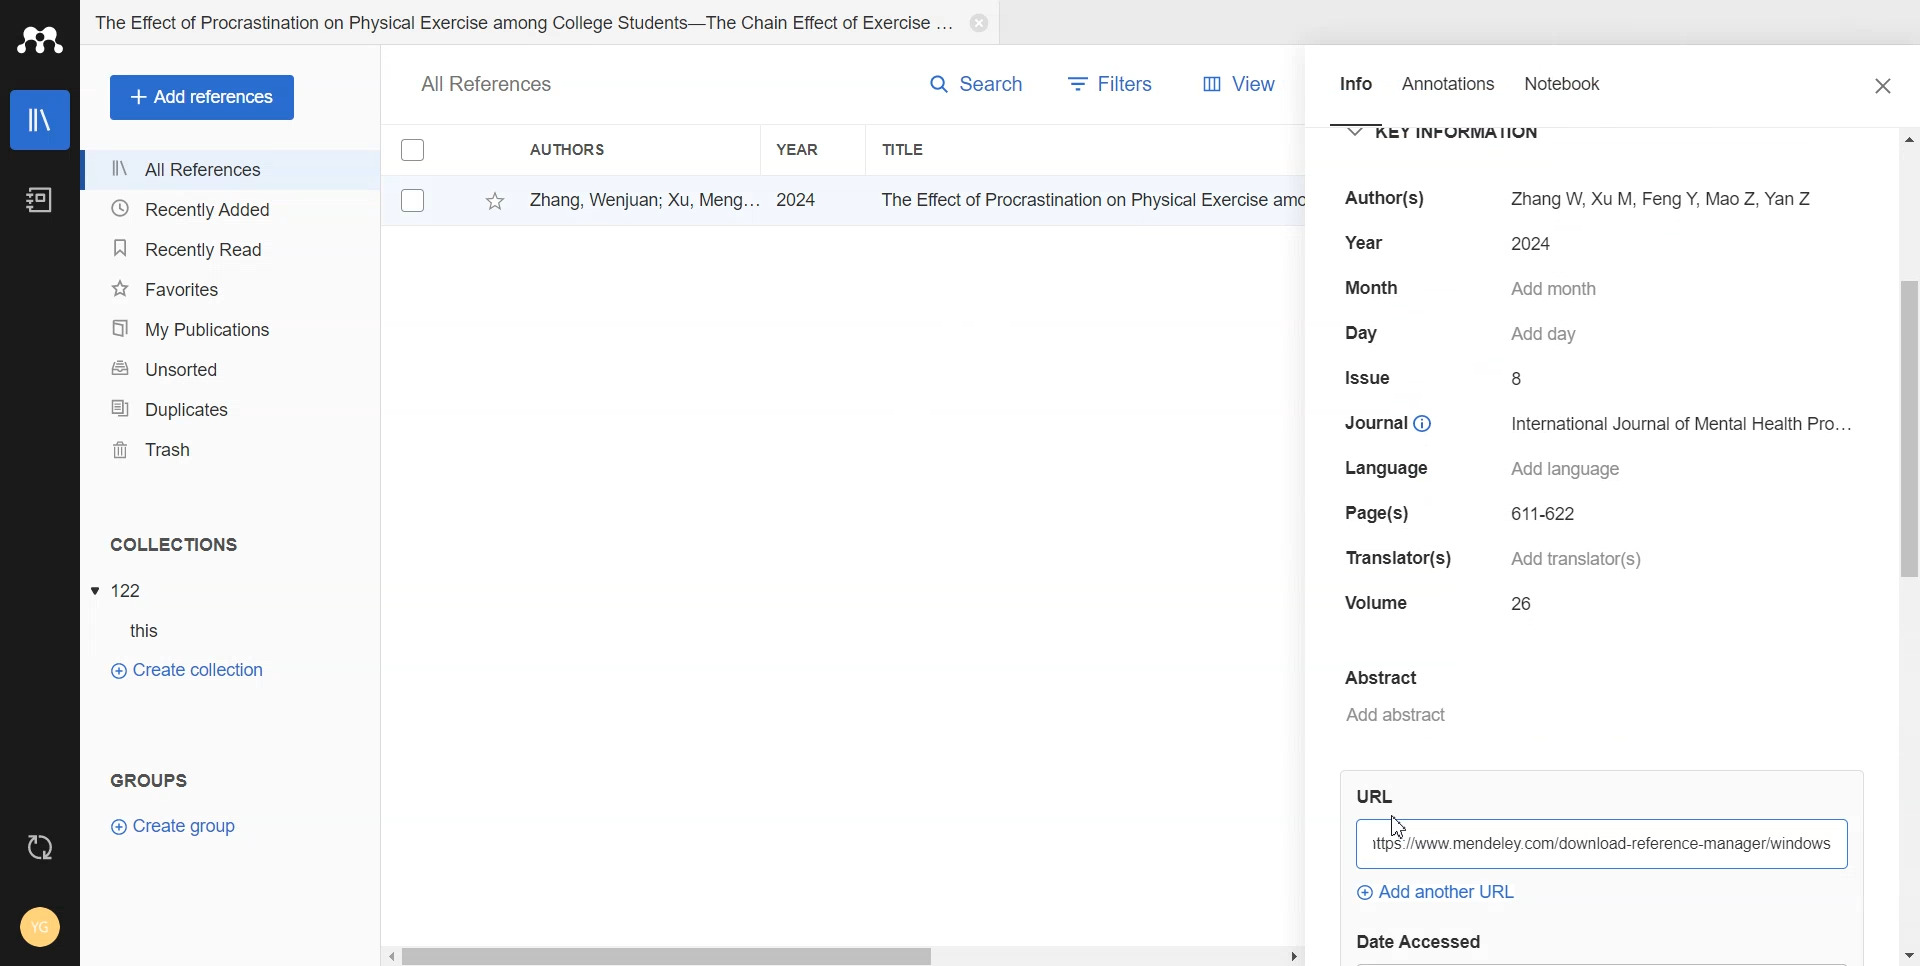  I want to click on date accessed, so click(1428, 940).